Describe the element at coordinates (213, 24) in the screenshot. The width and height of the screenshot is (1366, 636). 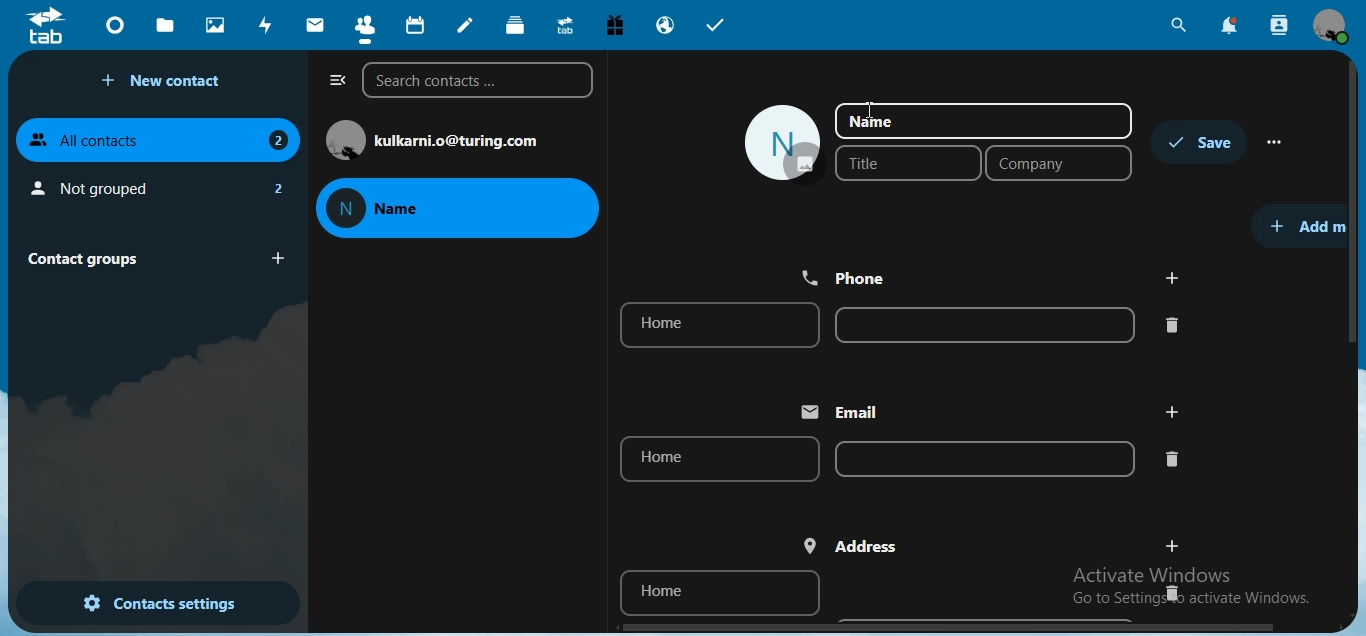
I see `photos` at that location.